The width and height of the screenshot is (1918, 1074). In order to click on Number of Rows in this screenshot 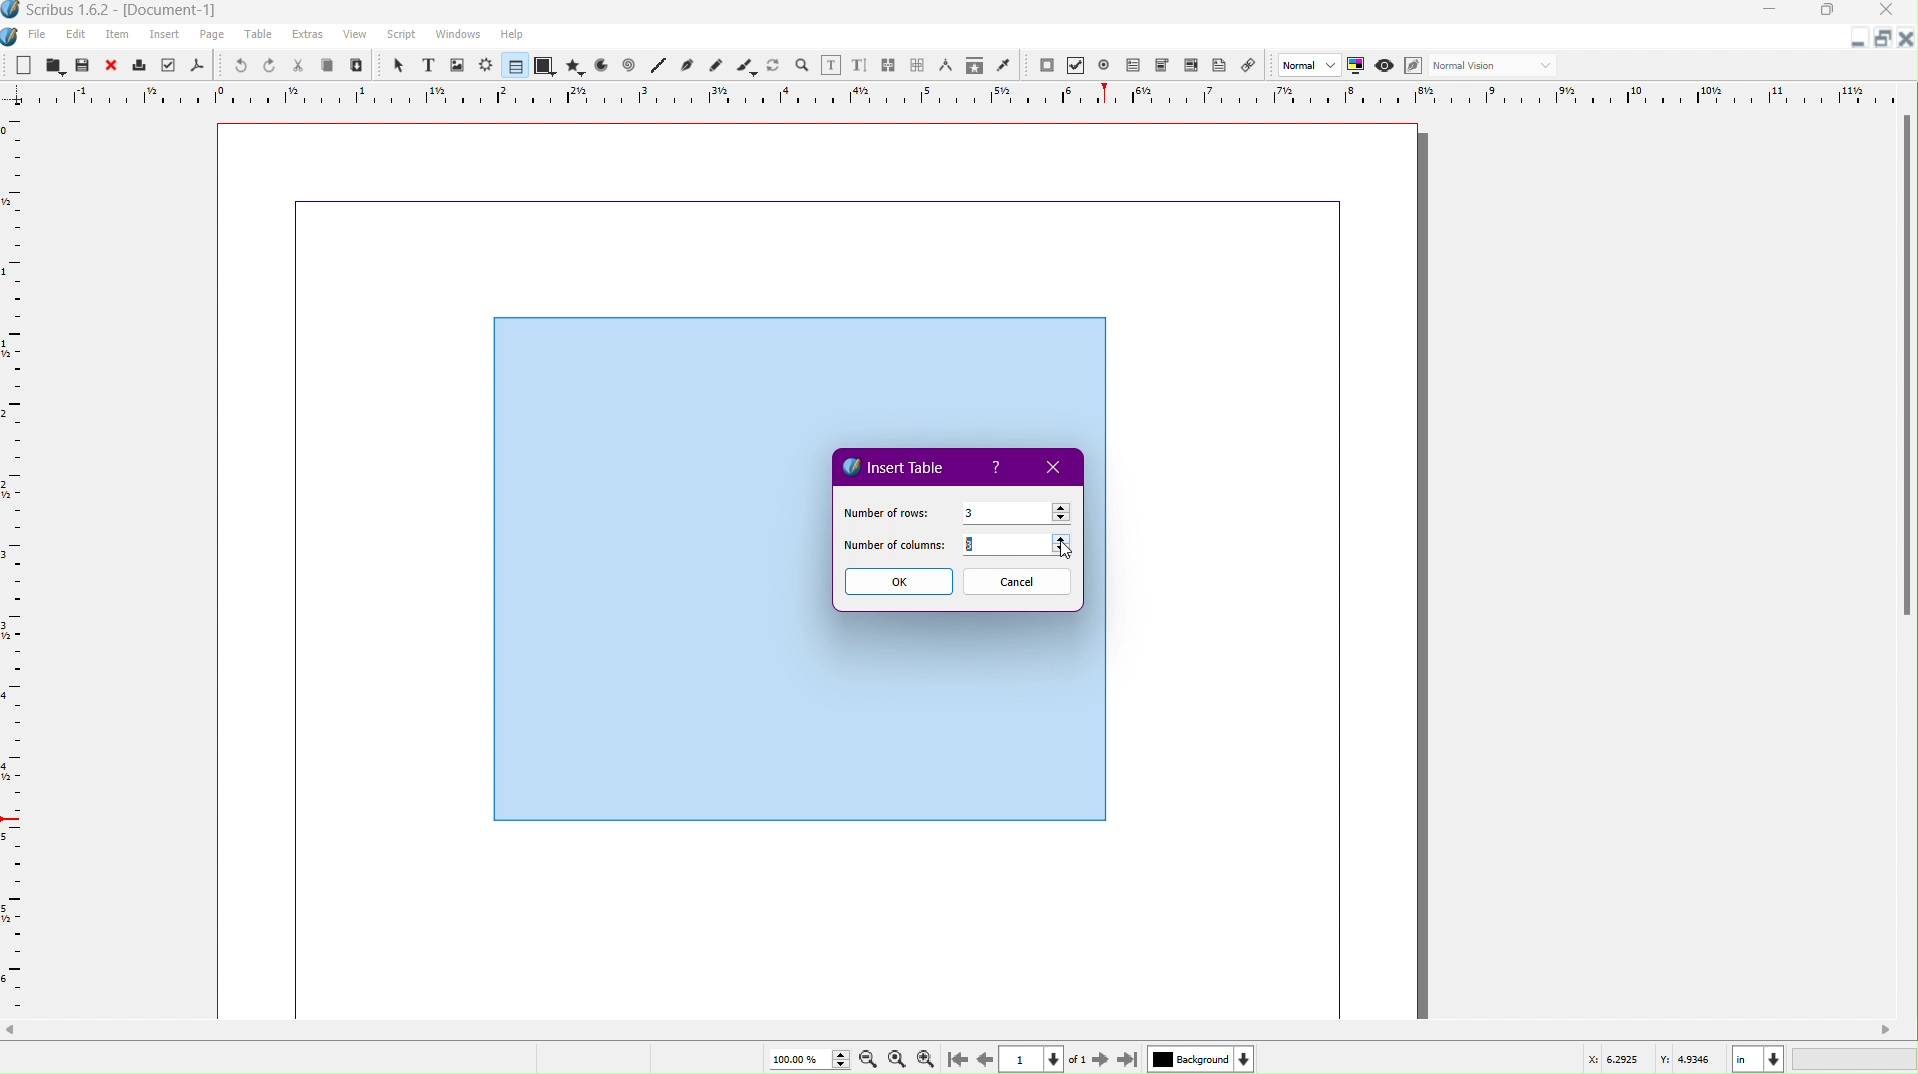, I will do `click(884, 511)`.